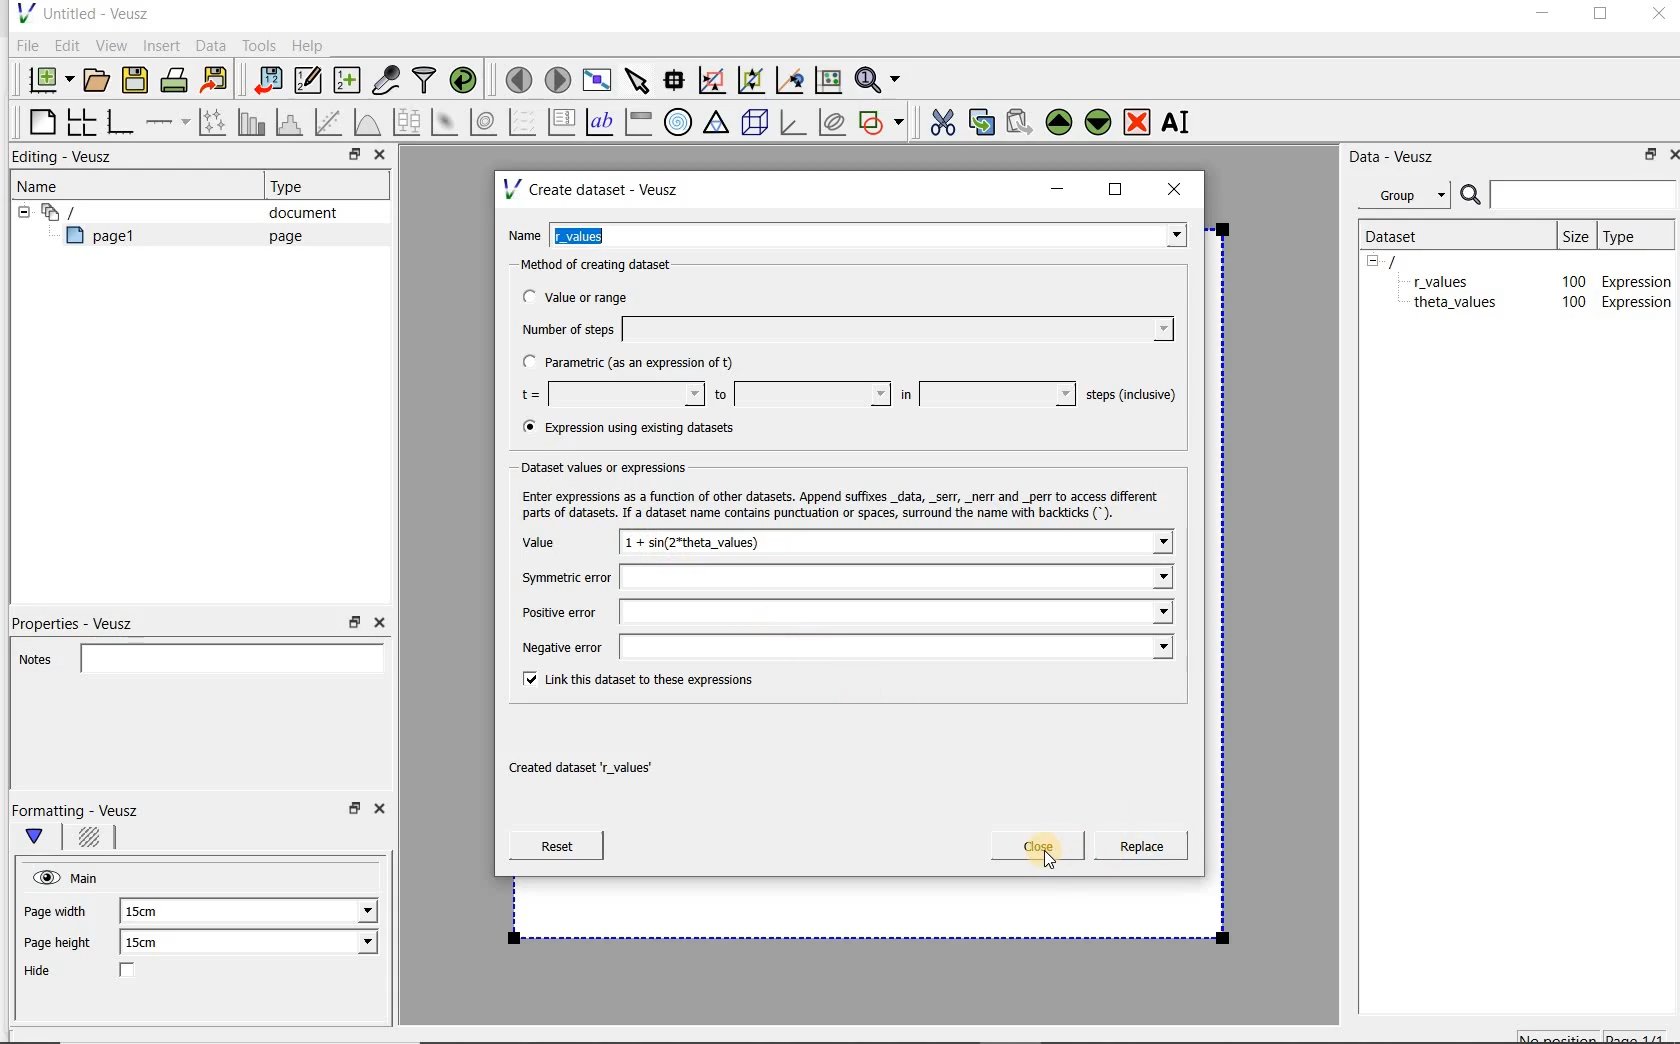 The image size is (1680, 1044). I want to click on click to reset graph axes, so click(828, 79).